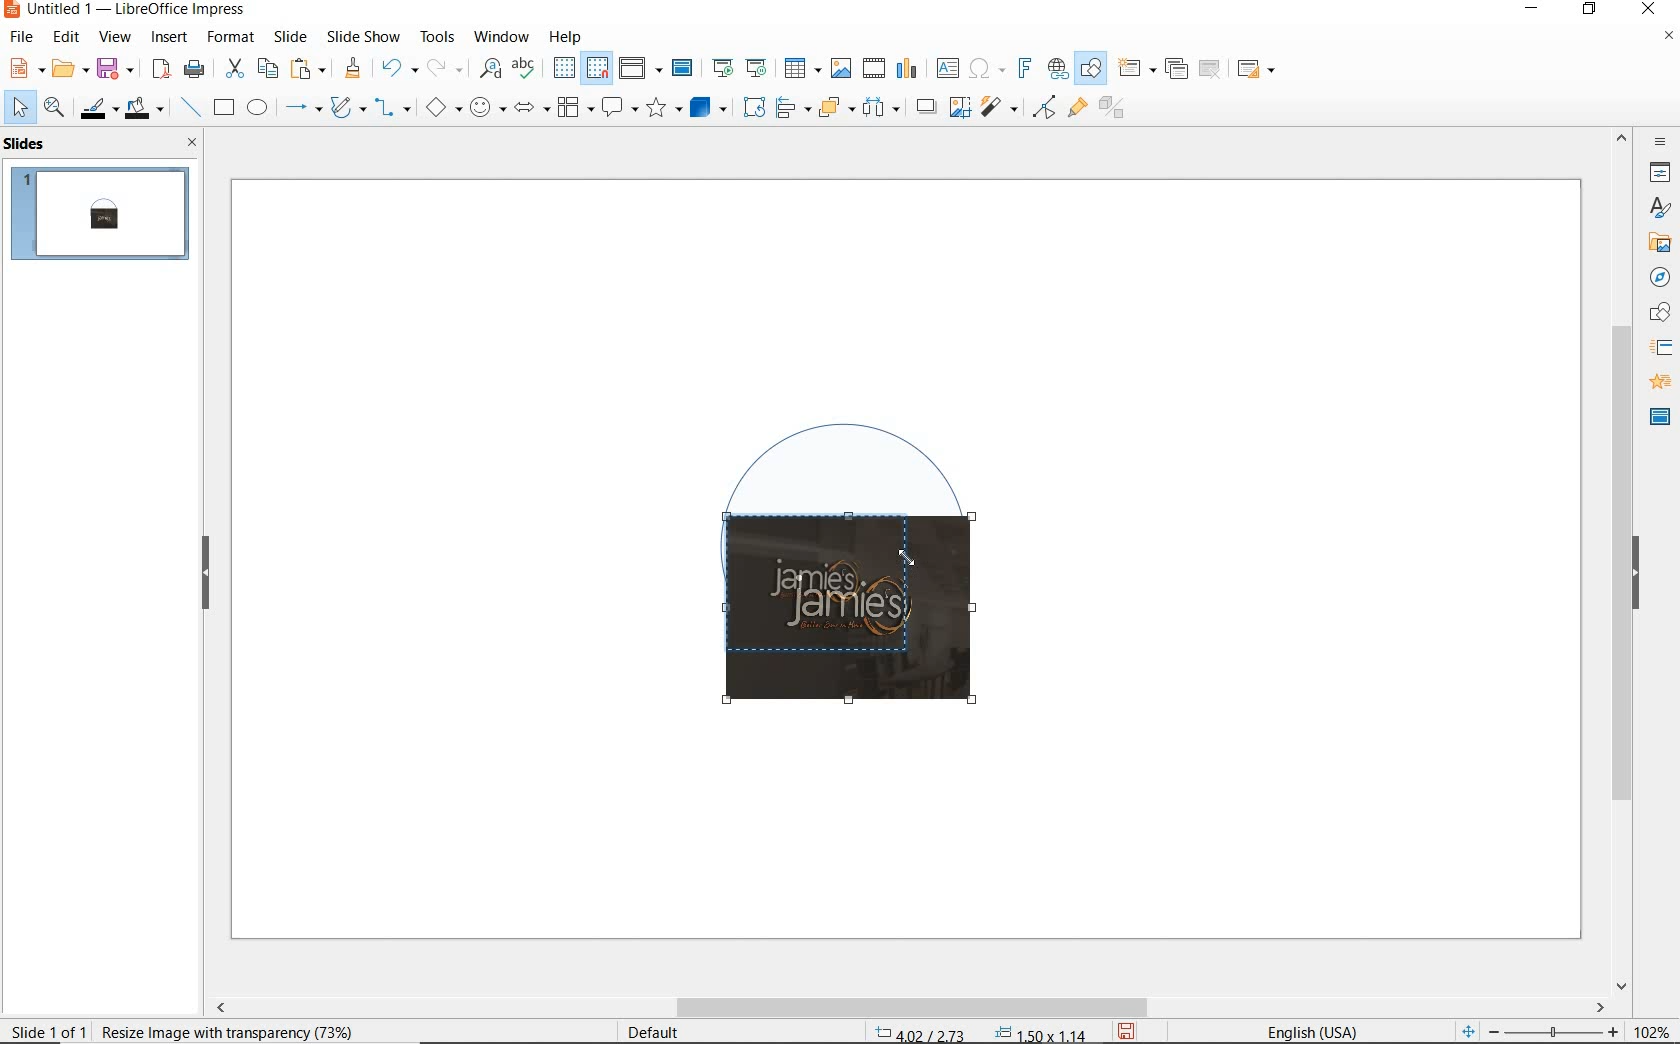  Describe the element at coordinates (1176, 69) in the screenshot. I see `duplicate slide` at that location.